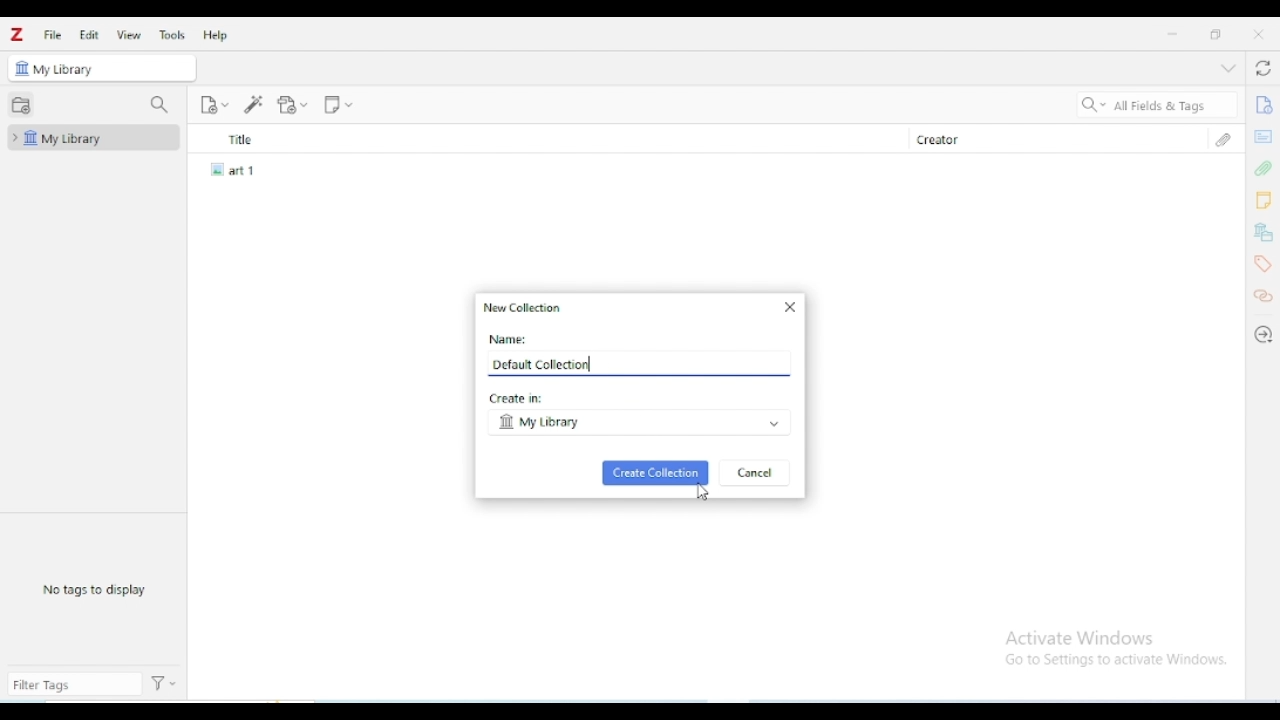  What do you see at coordinates (1154, 106) in the screenshot?
I see `search all fields & tags` at bounding box center [1154, 106].